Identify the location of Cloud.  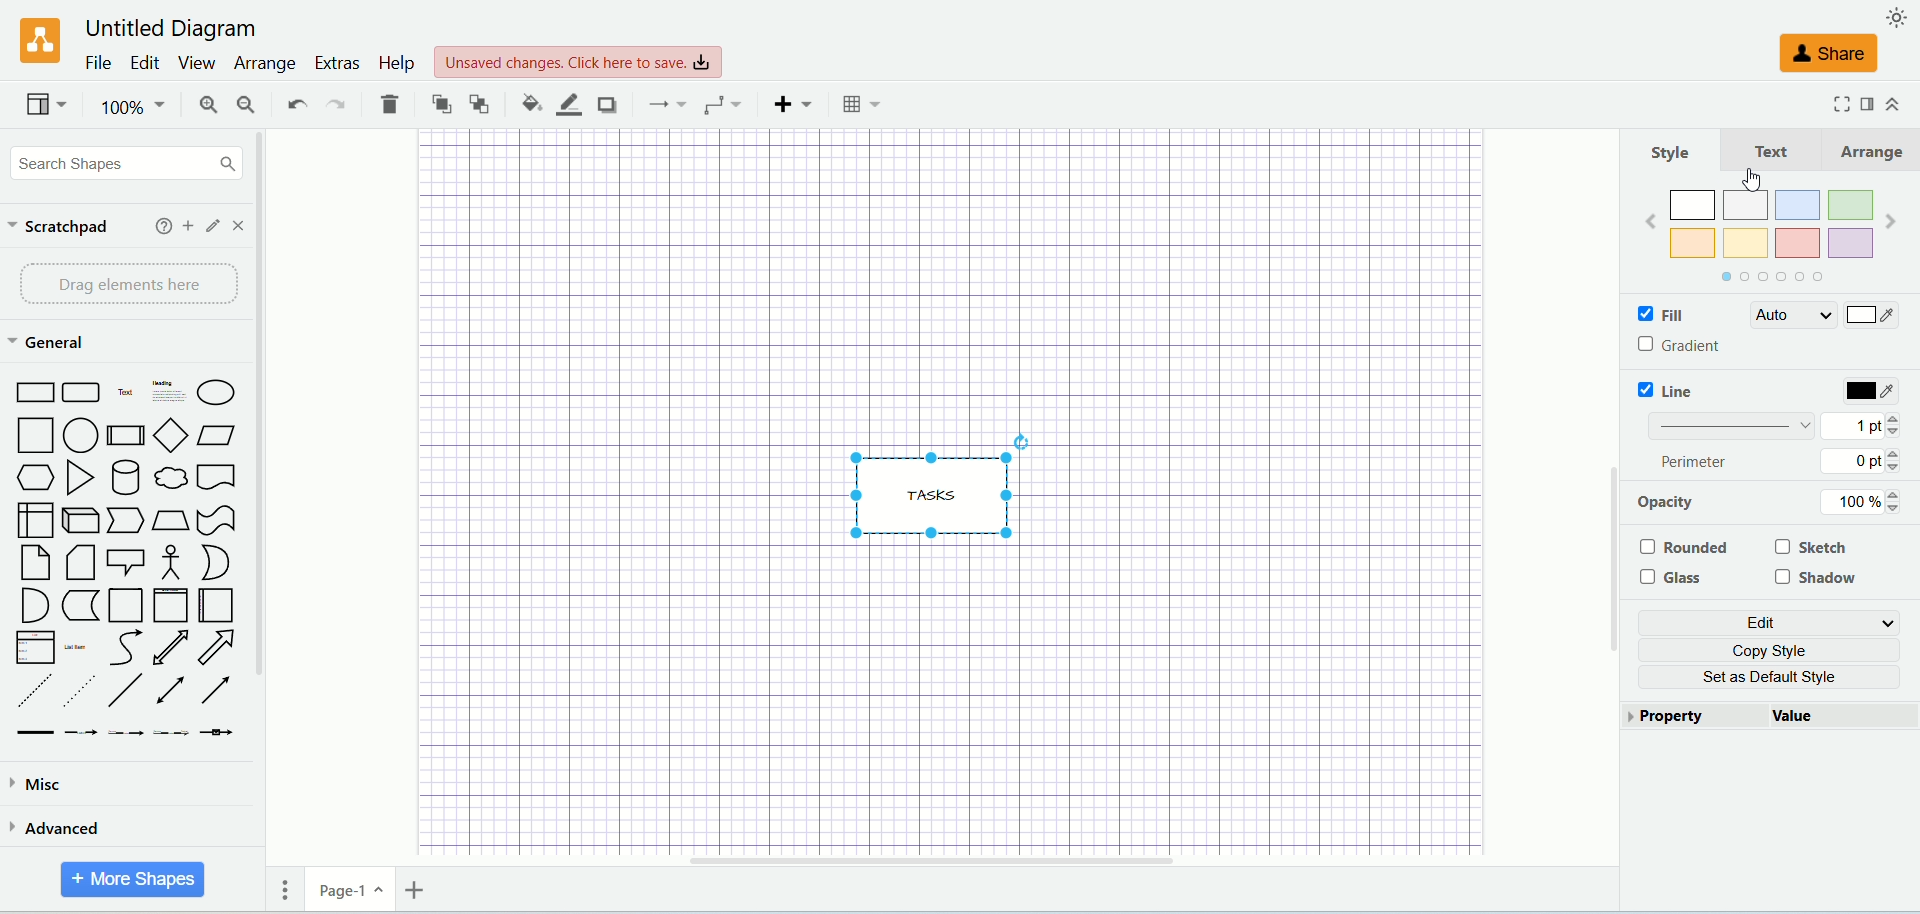
(170, 477).